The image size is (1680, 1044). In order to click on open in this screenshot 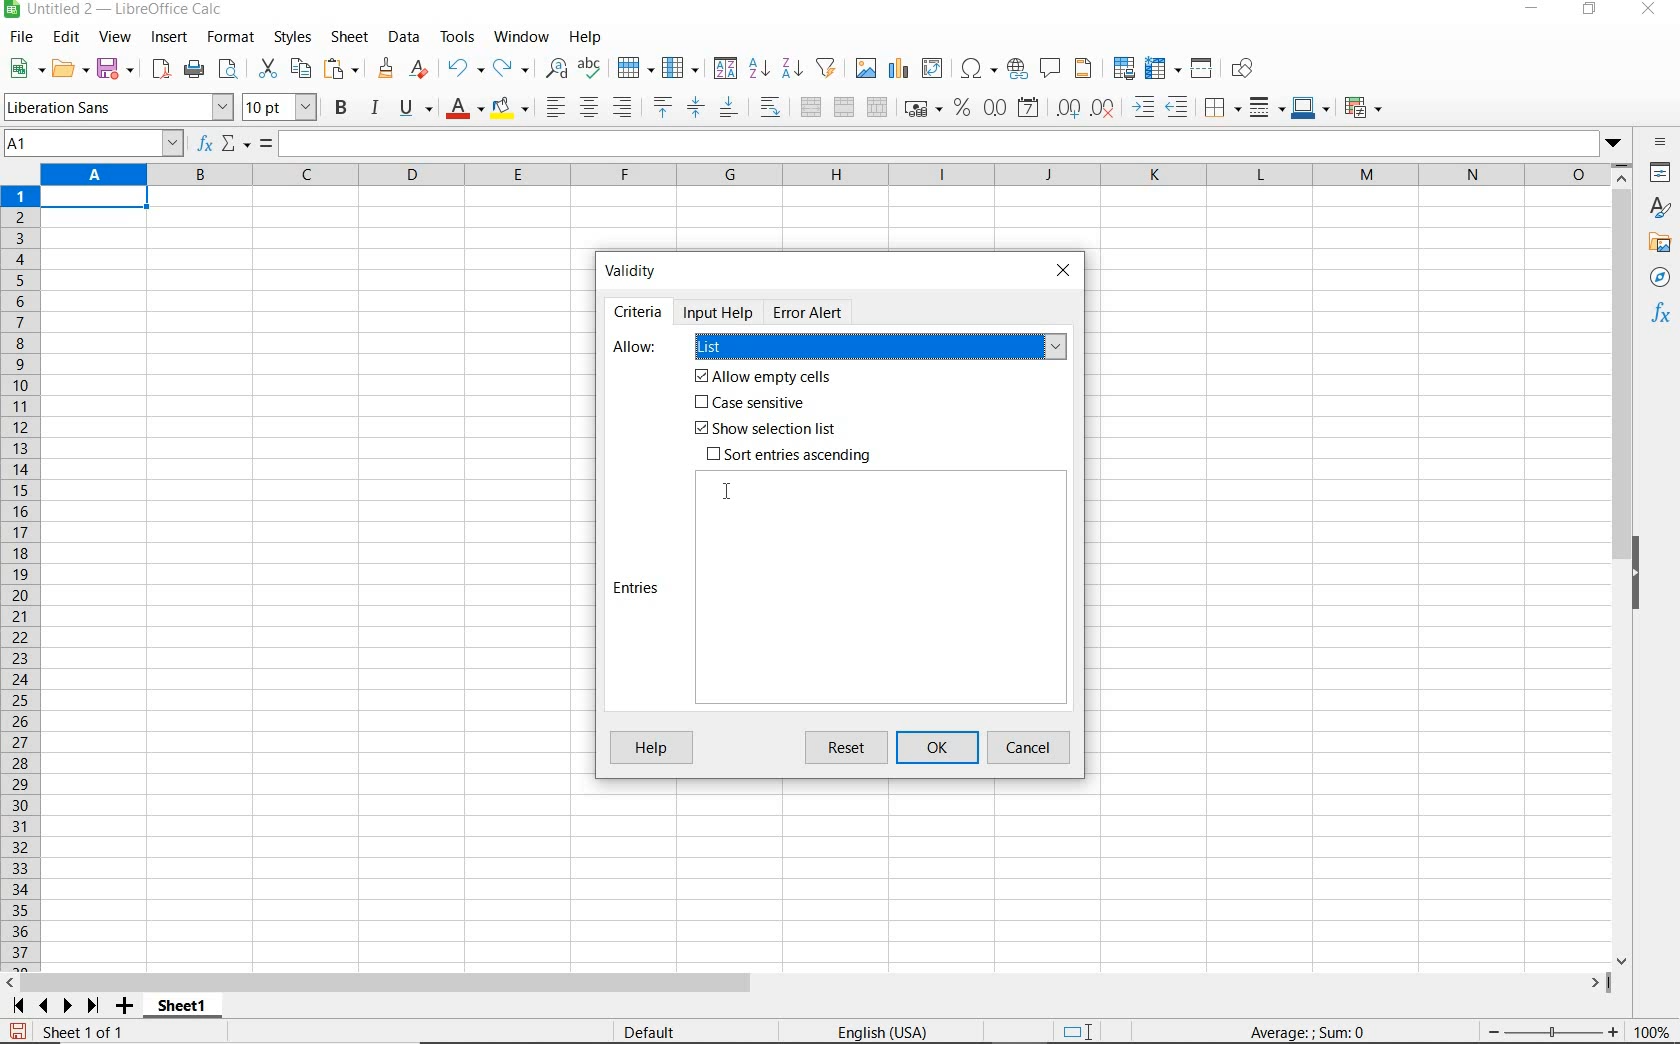, I will do `click(69, 68)`.